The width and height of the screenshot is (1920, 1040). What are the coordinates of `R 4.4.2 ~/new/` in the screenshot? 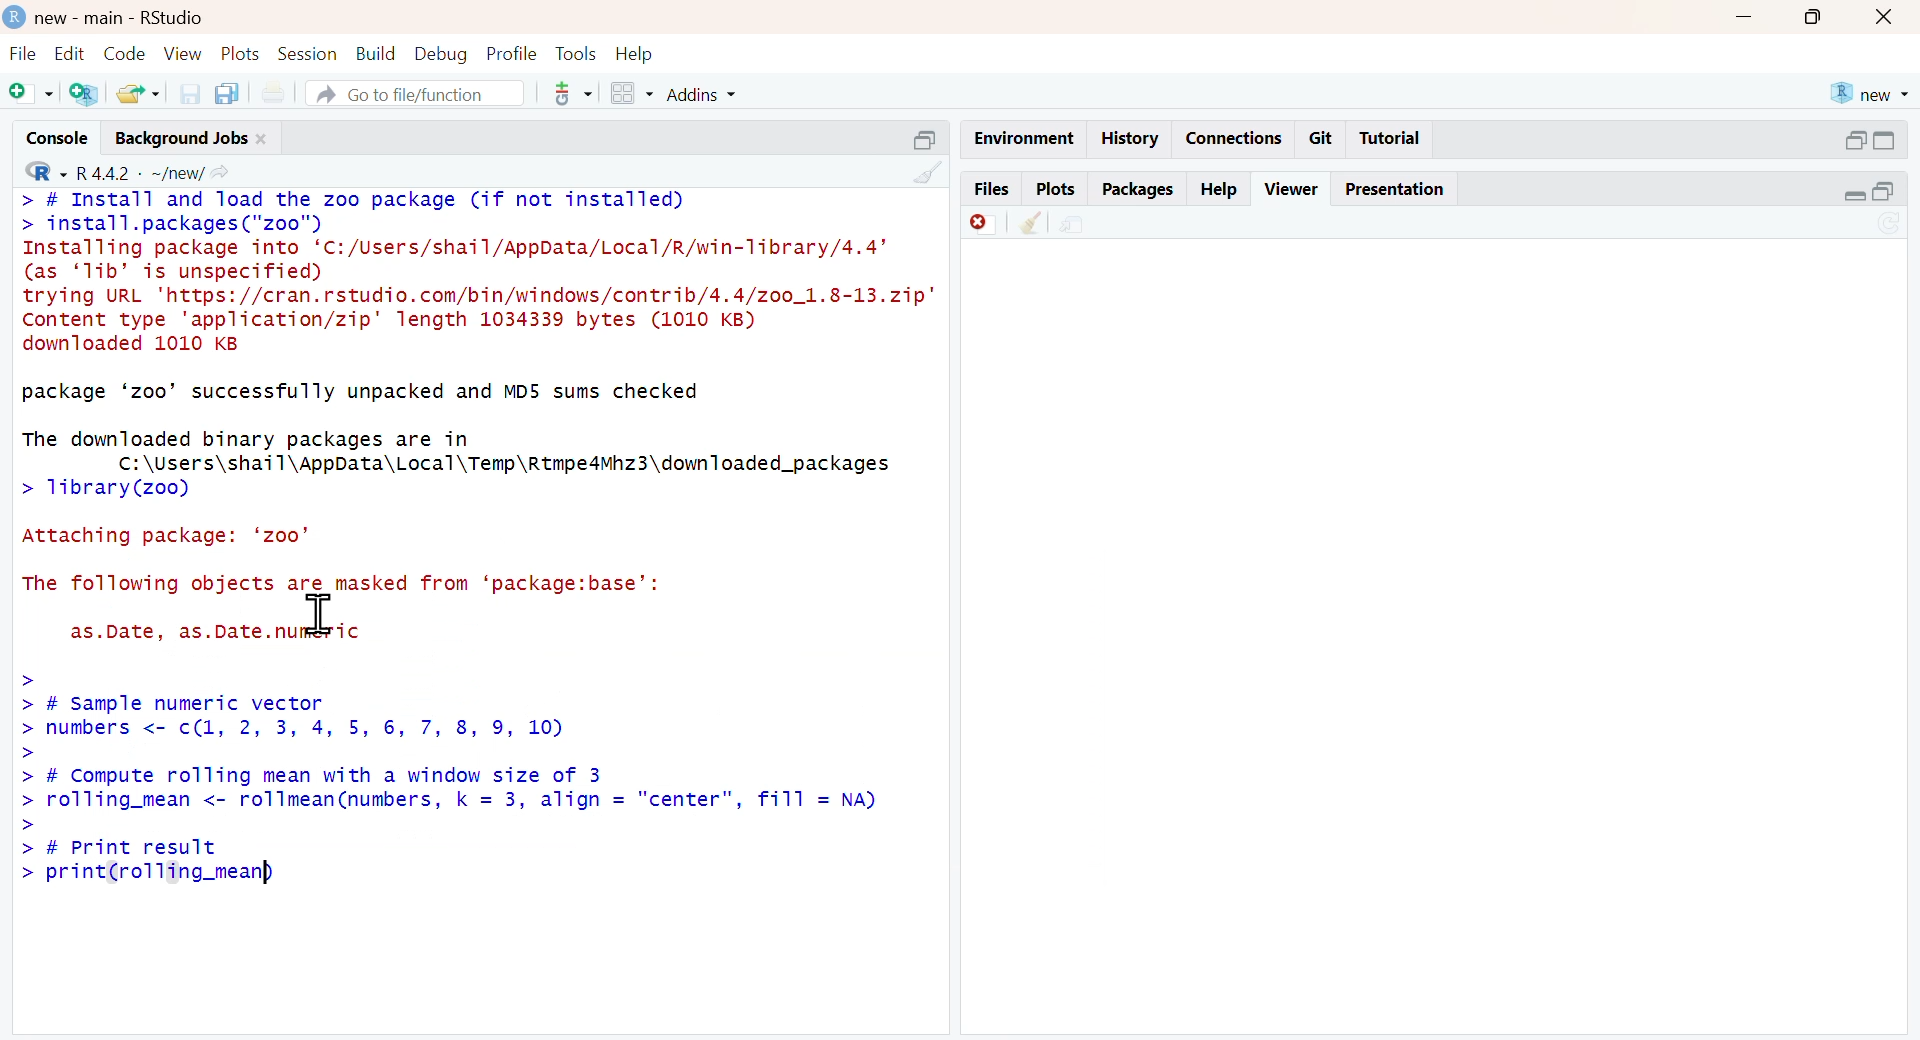 It's located at (142, 172).